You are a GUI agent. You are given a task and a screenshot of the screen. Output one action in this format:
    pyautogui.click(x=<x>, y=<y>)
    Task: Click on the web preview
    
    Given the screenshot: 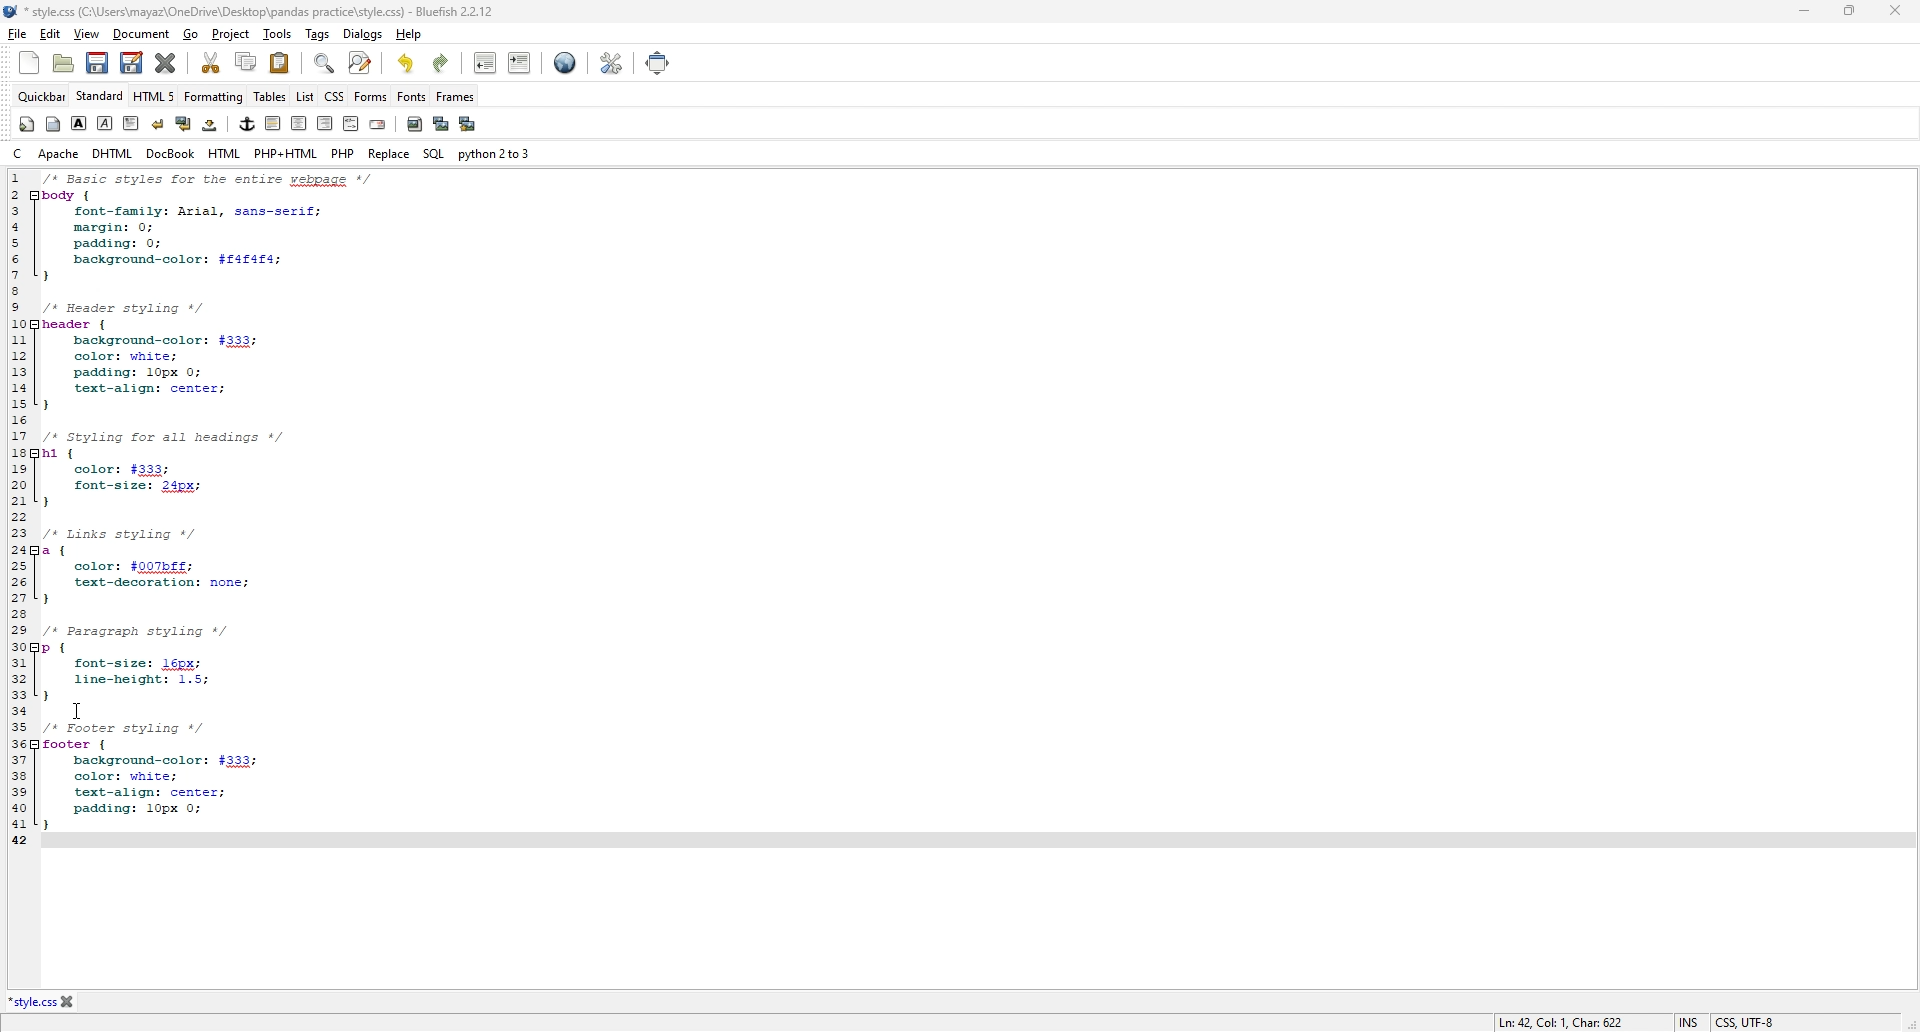 What is the action you would take?
    pyautogui.click(x=566, y=63)
    